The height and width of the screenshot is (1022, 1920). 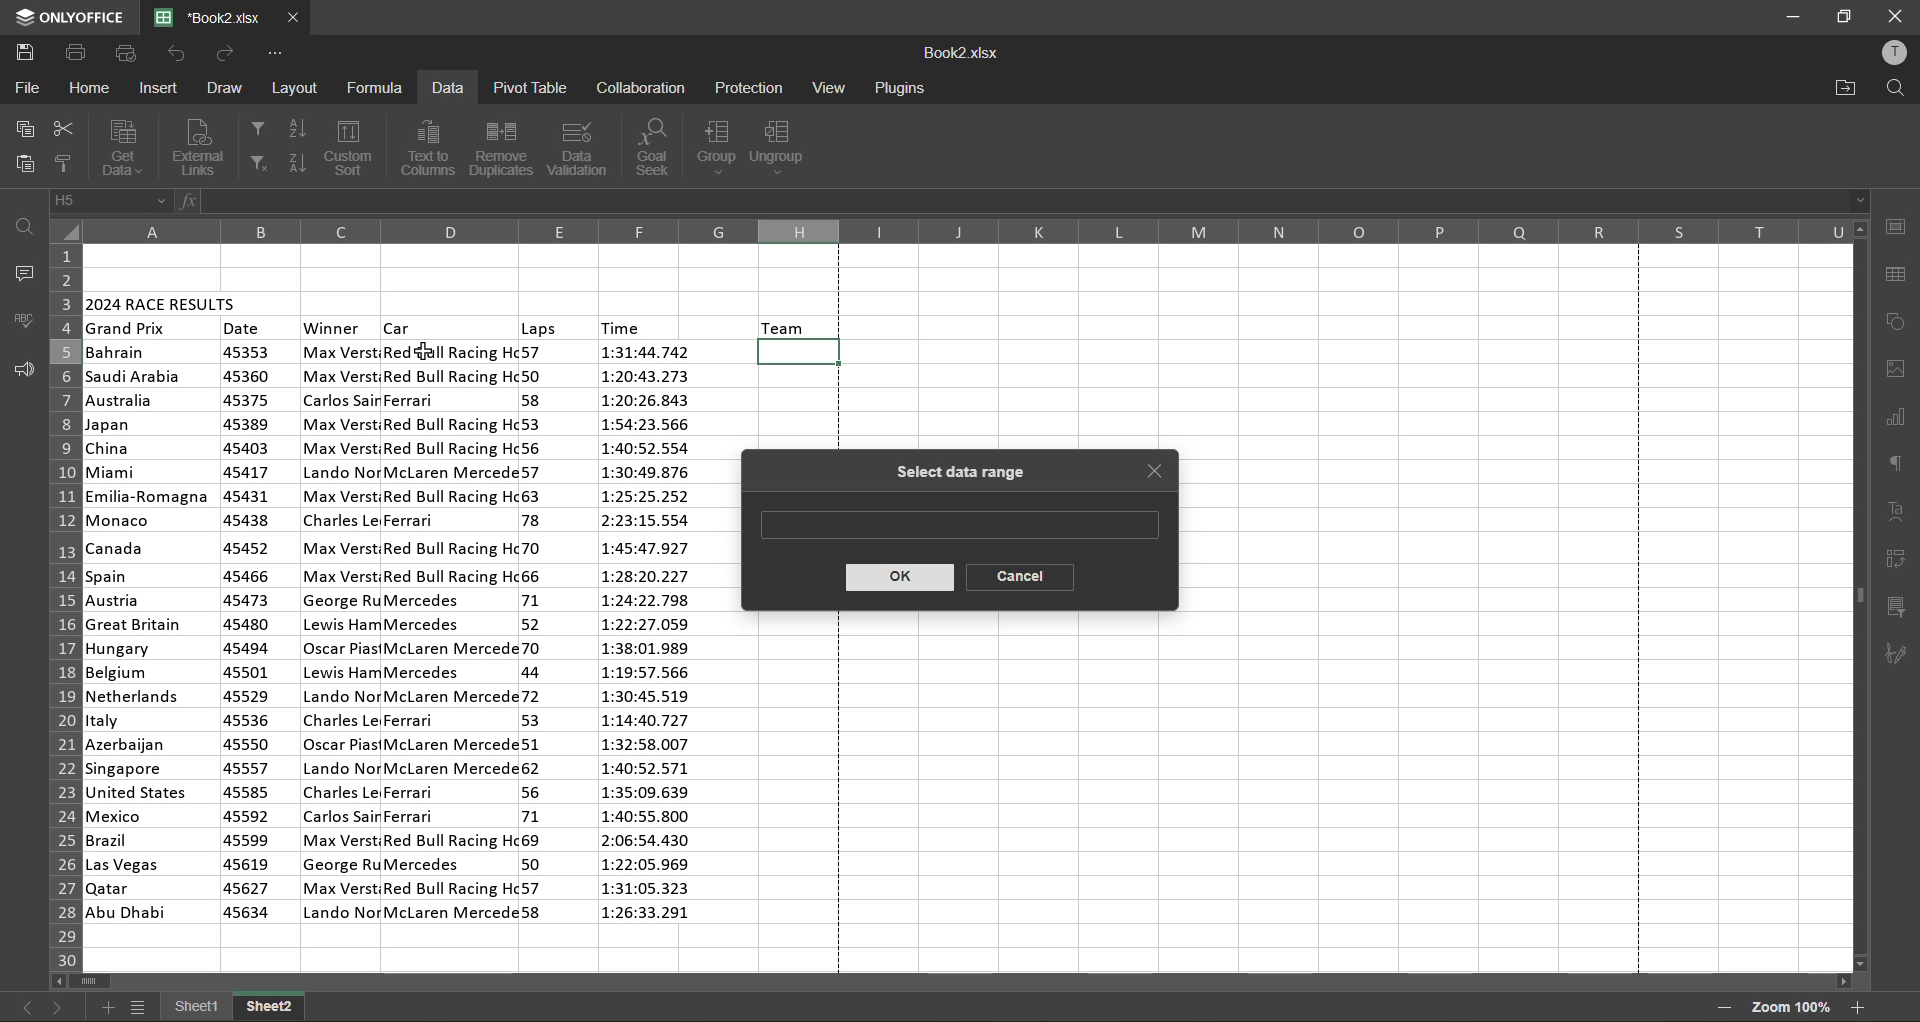 What do you see at coordinates (215, 16) in the screenshot?
I see `filename` at bounding box center [215, 16].